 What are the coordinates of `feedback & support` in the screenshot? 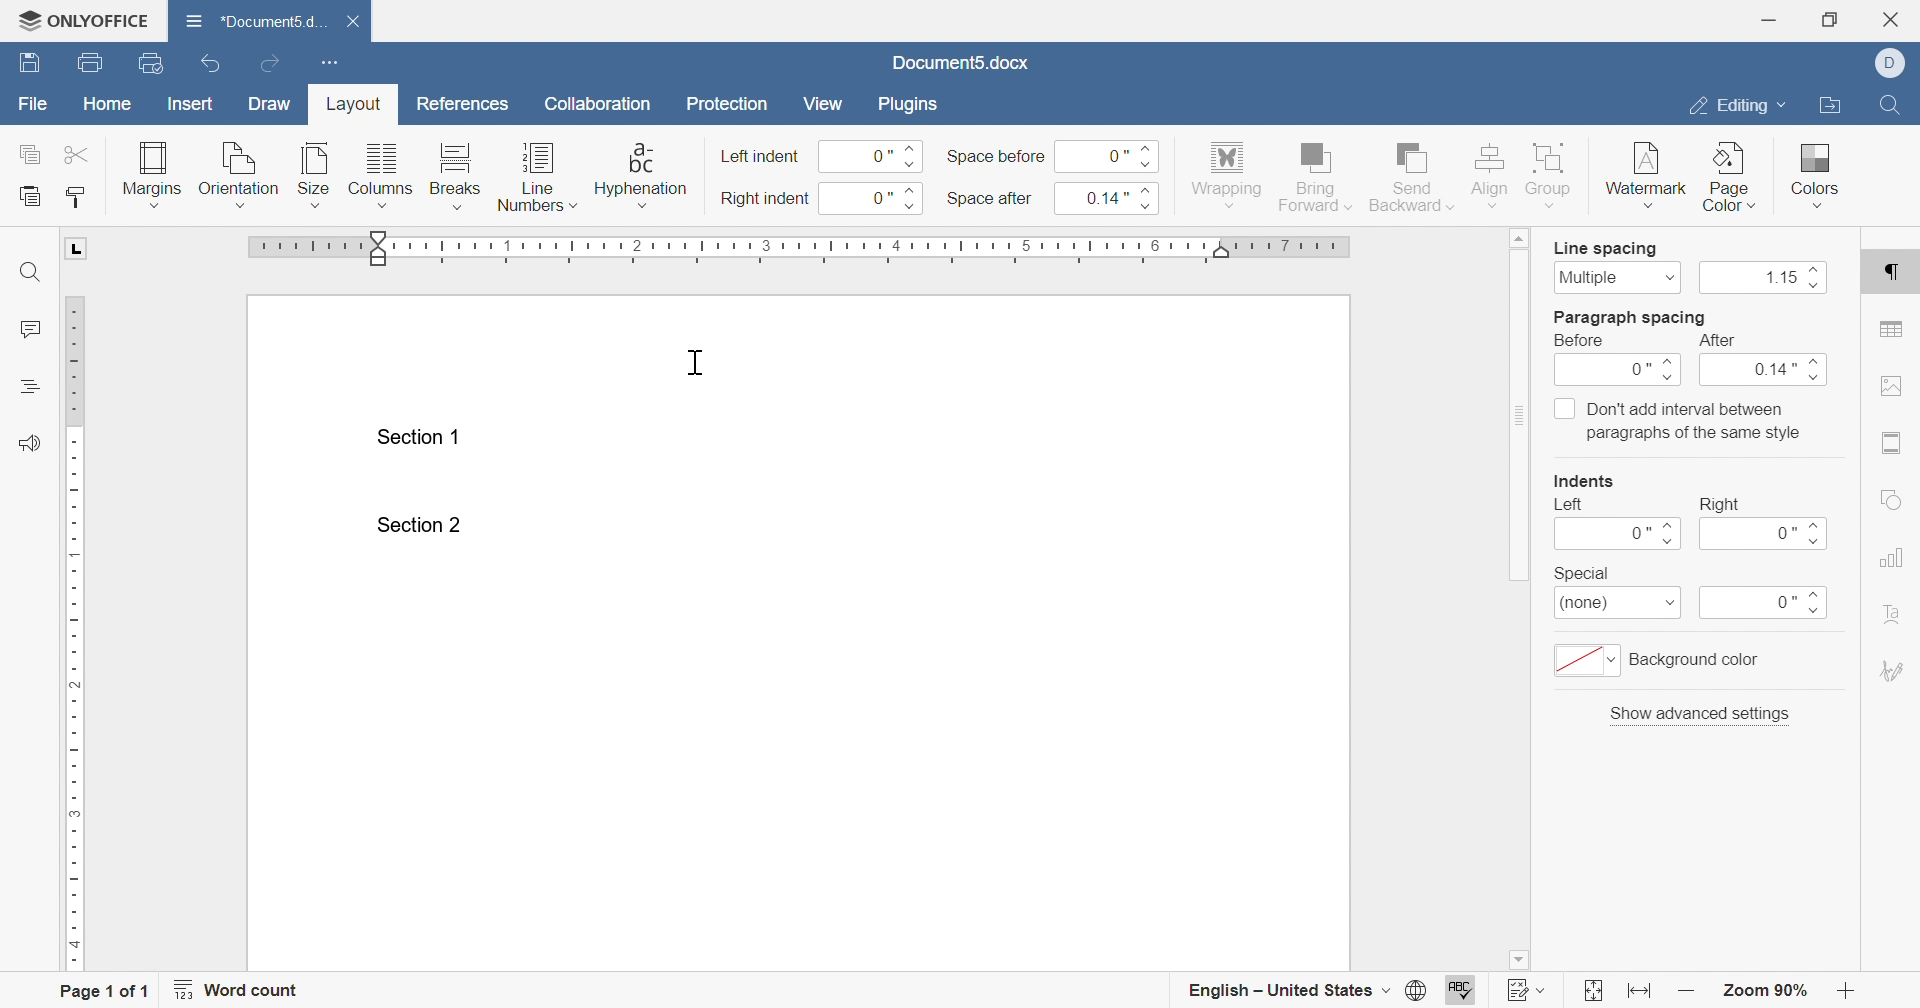 It's located at (30, 443).